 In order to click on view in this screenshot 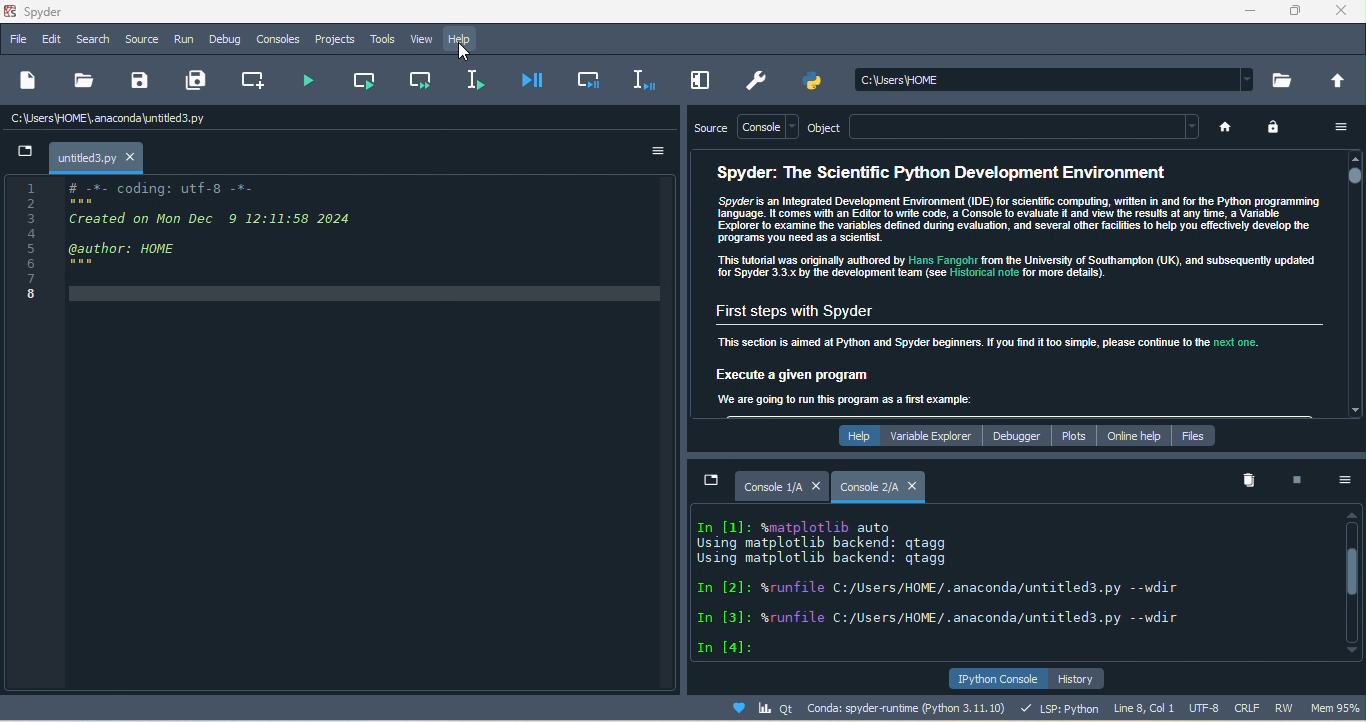, I will do `click(421, 40)`.